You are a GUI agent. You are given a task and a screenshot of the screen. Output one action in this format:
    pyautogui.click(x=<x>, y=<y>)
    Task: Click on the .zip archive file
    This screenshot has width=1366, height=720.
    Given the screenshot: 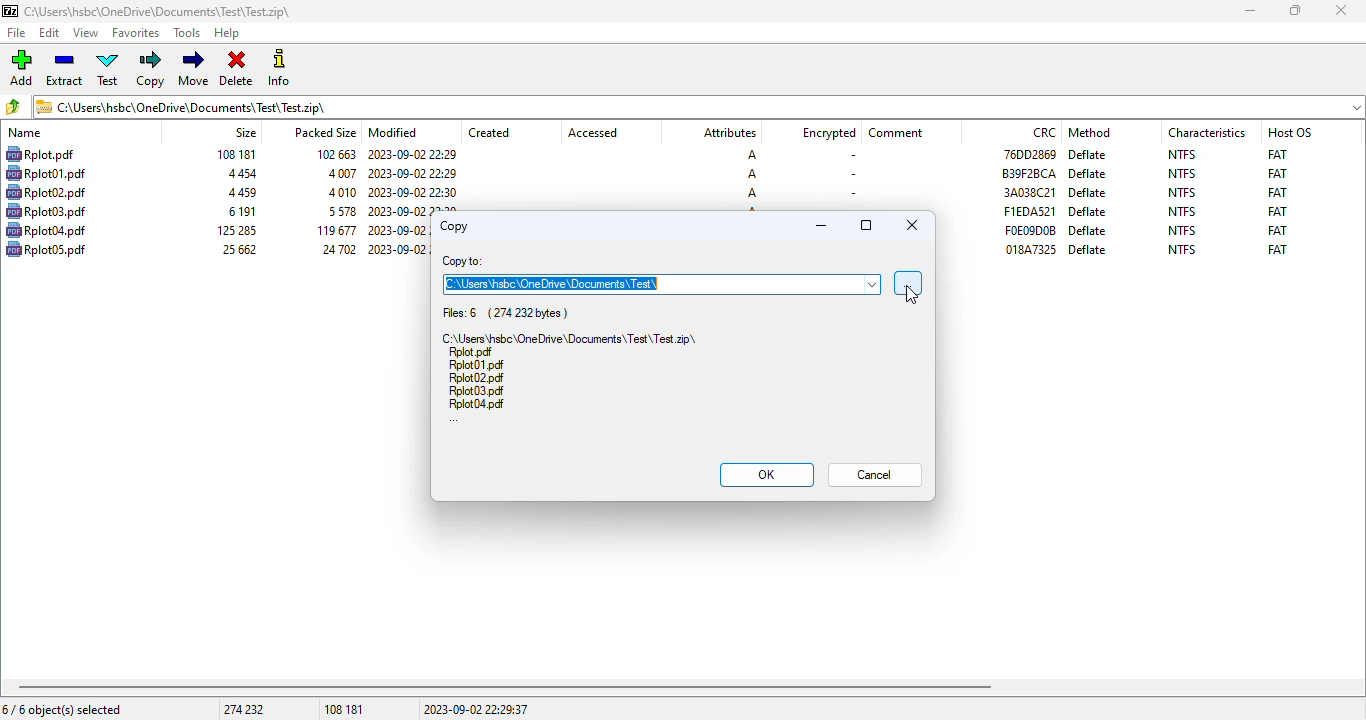 What is the action you would take?
    pyautogui.click(x=569, y=337)
    